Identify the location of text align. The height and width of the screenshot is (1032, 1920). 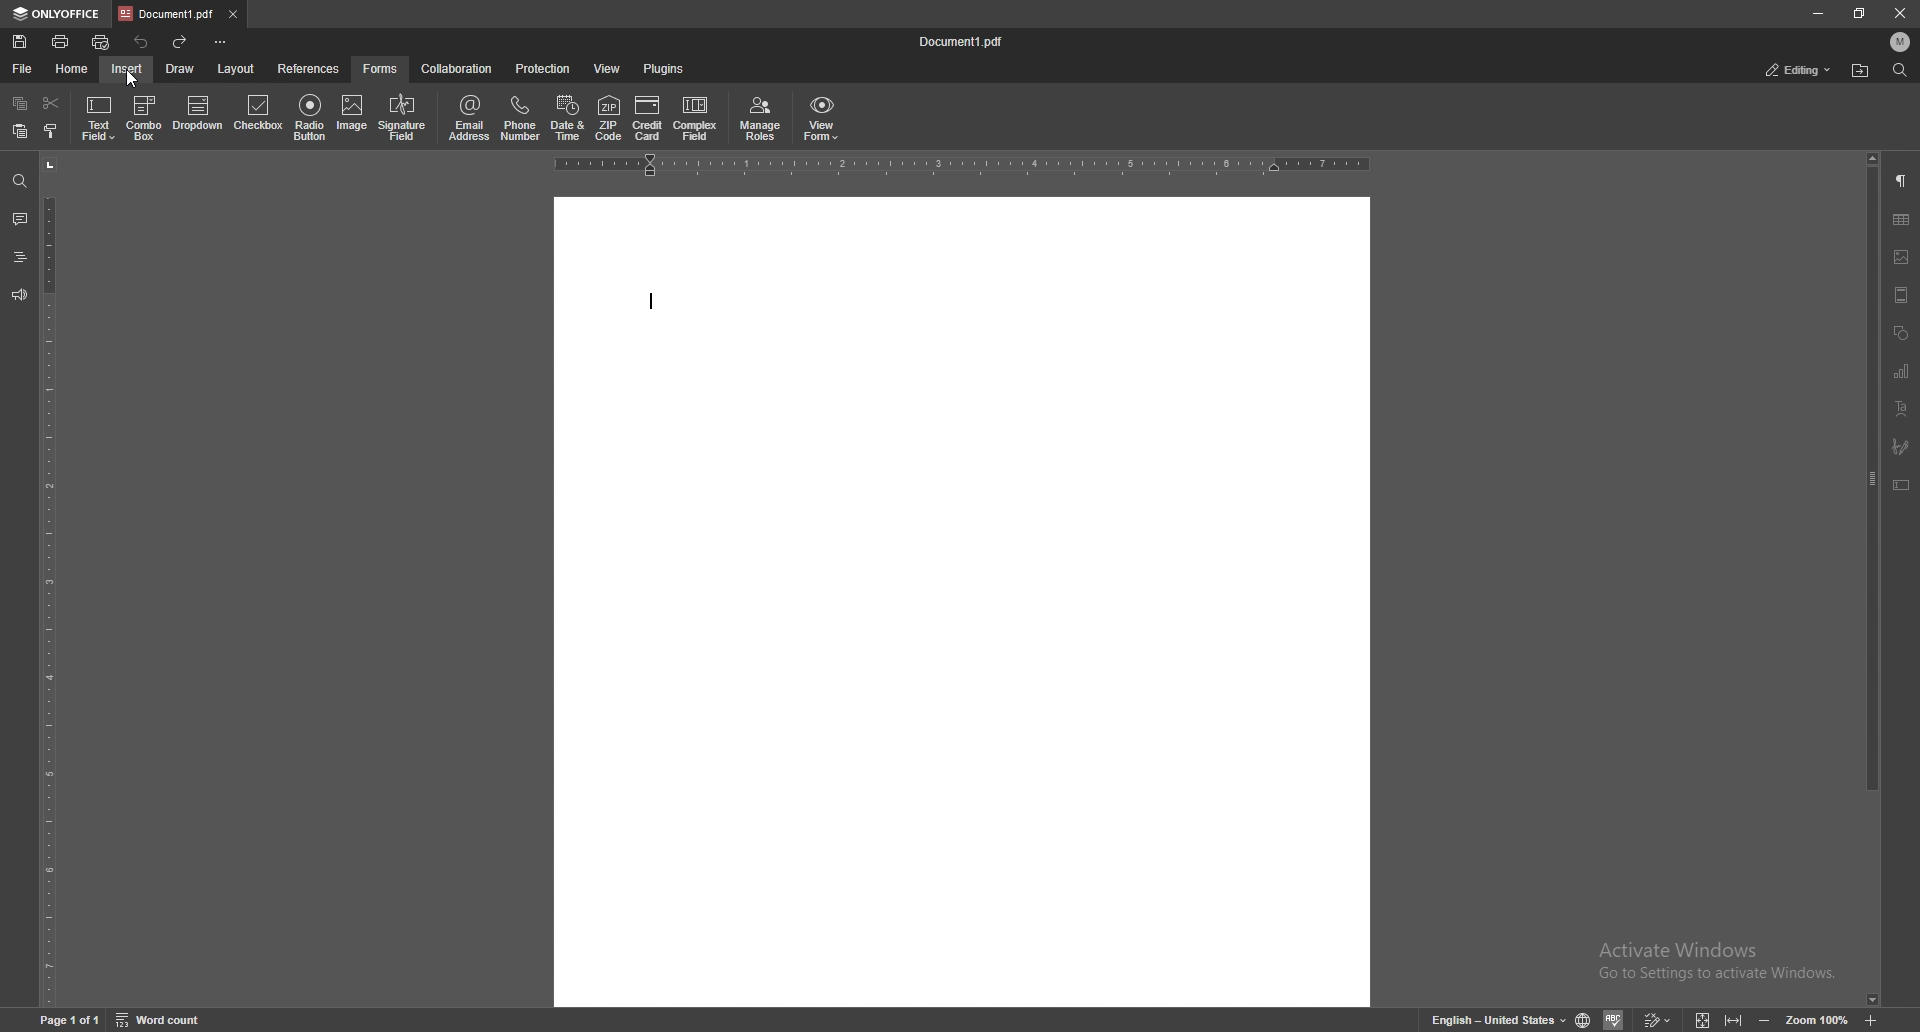
(1903, 408).